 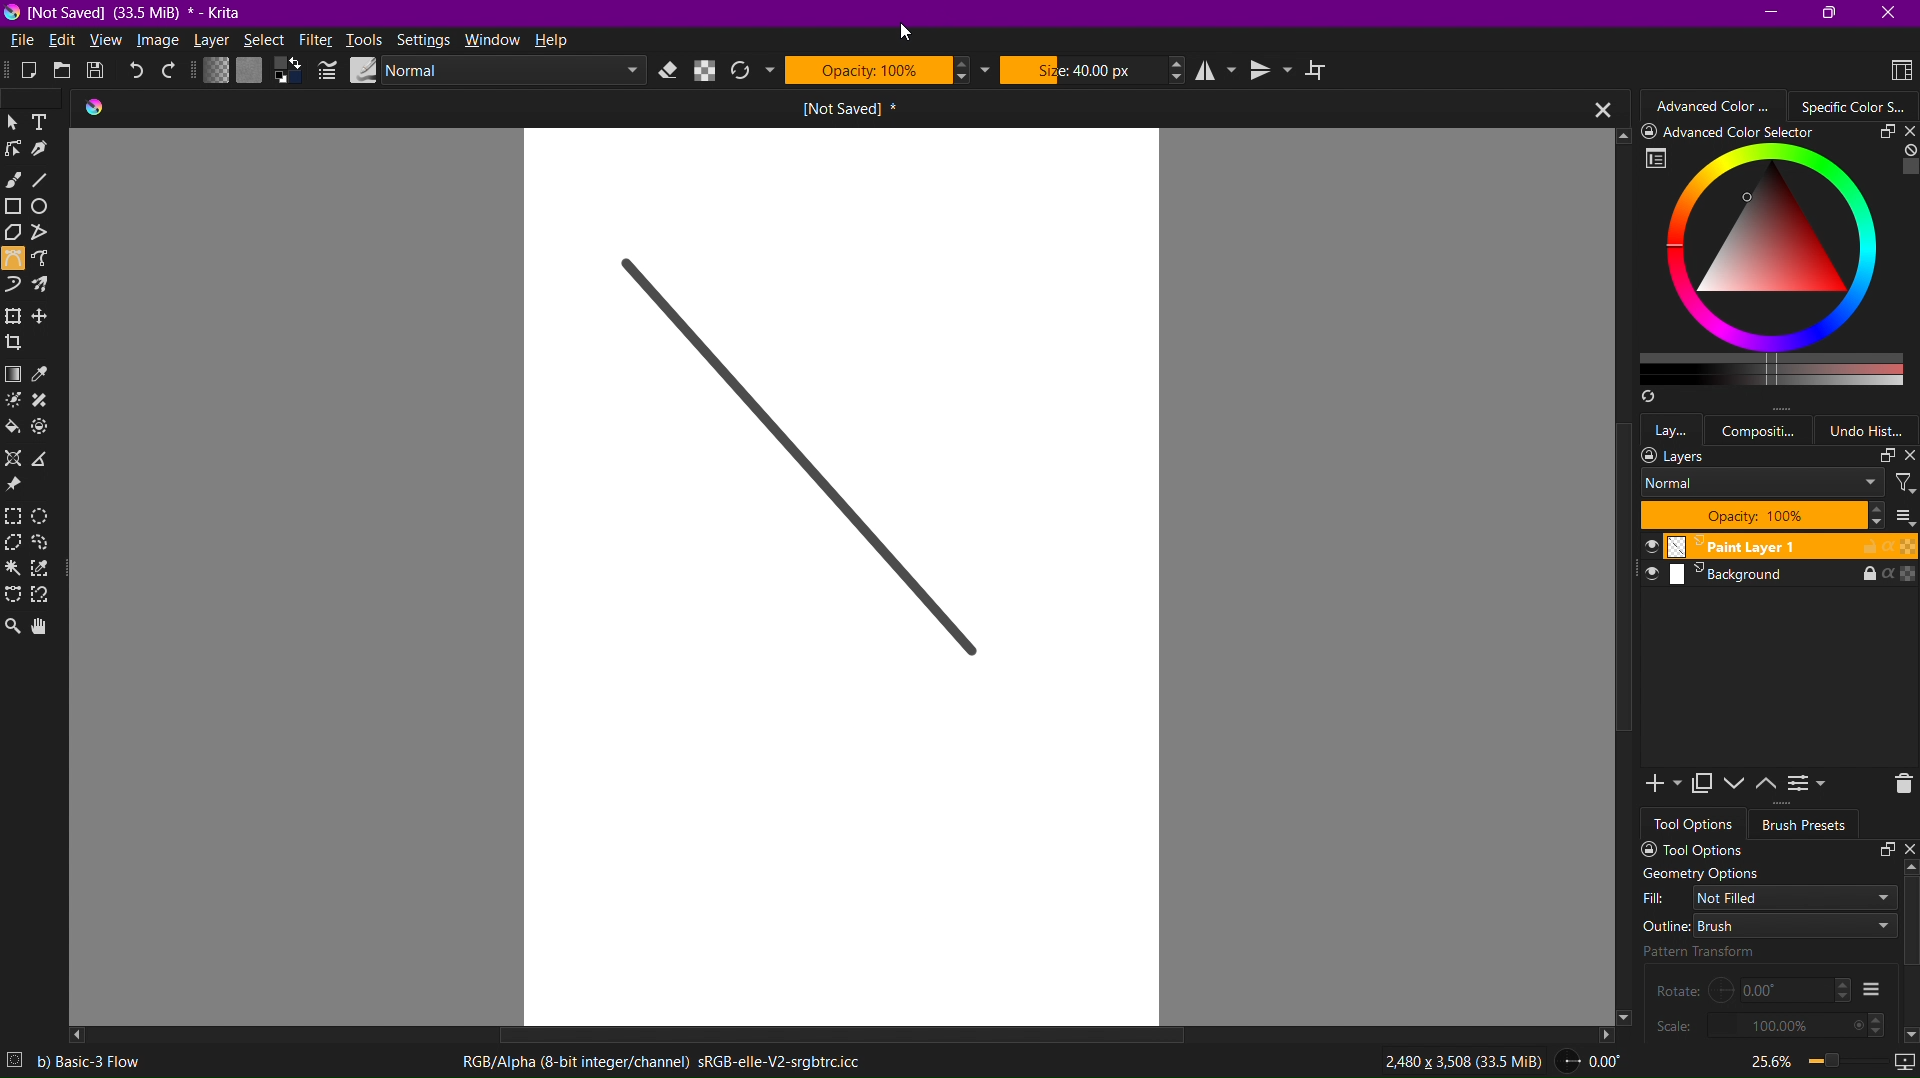 What do you see at coordinates (1762, 484) in the screenshot?
I see `Layer Mode` at bounding box center [1762, 484].